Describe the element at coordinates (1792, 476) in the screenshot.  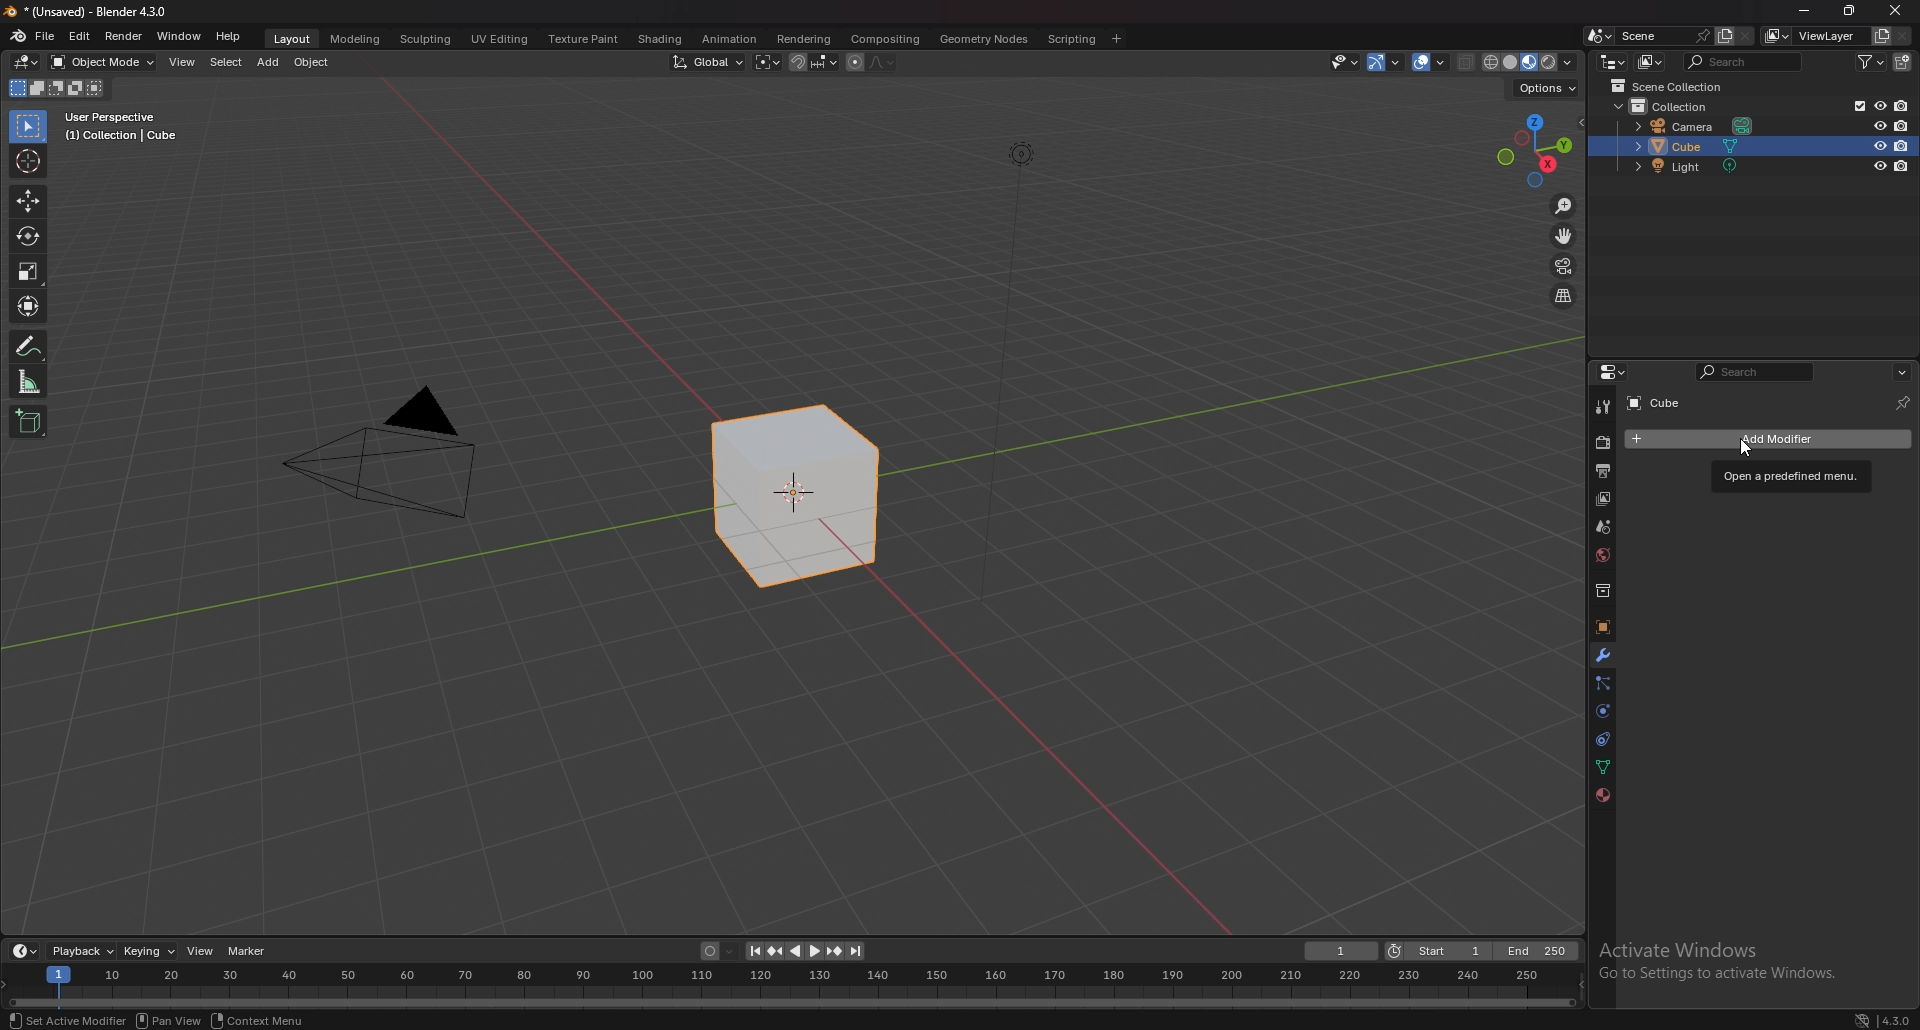
I see `tooltip` at that location.